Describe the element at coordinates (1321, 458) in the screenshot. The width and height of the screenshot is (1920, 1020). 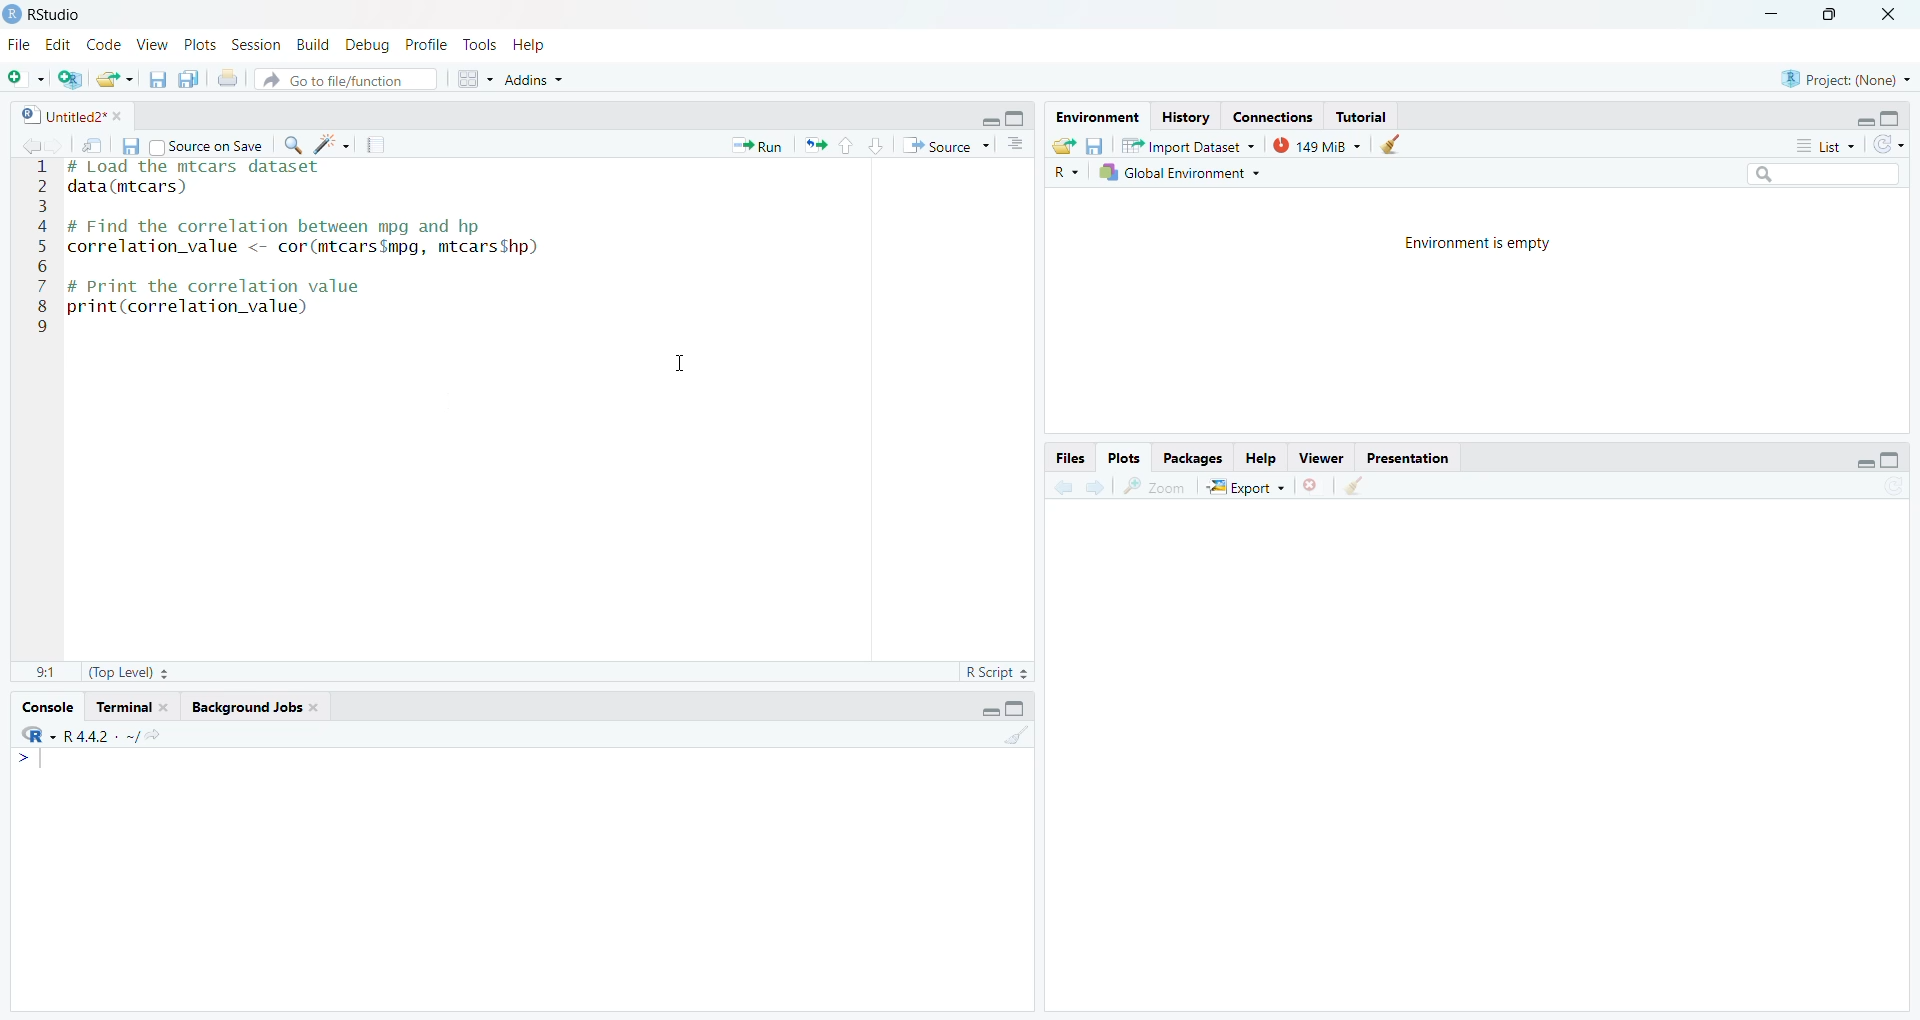
I see `View` at that location.